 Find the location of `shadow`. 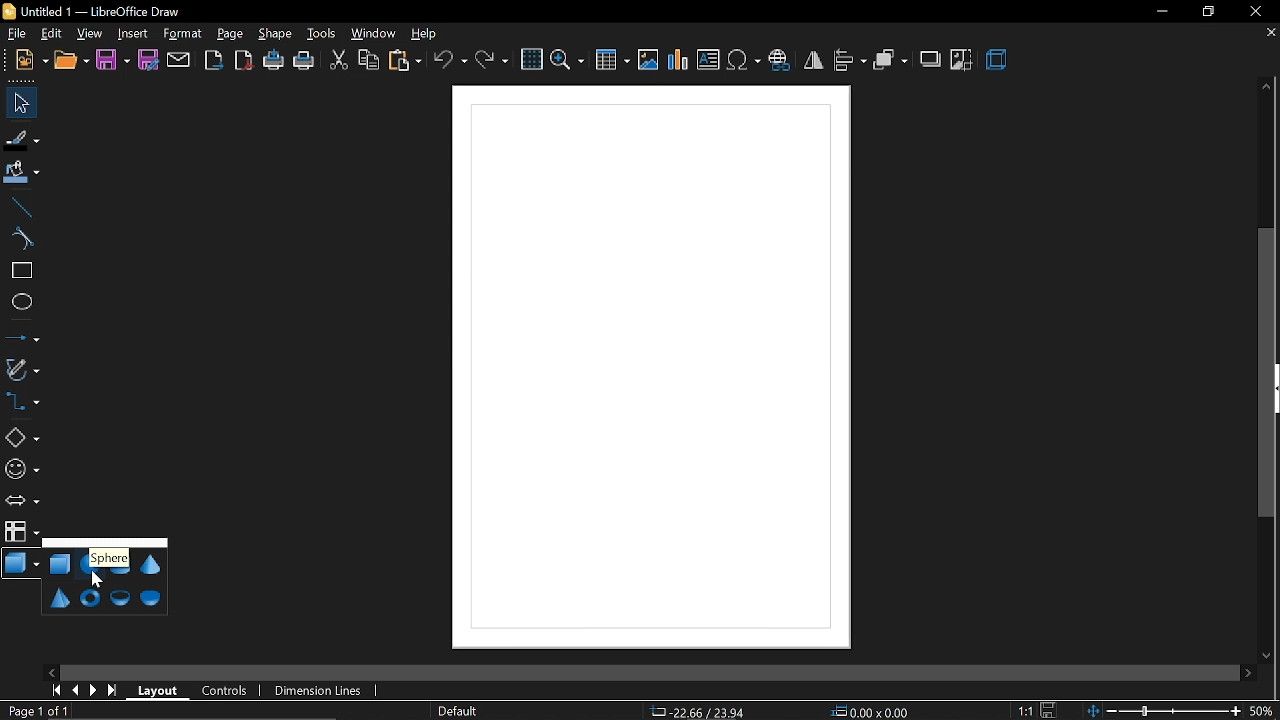

shadow is located at coordinates (930, 61).